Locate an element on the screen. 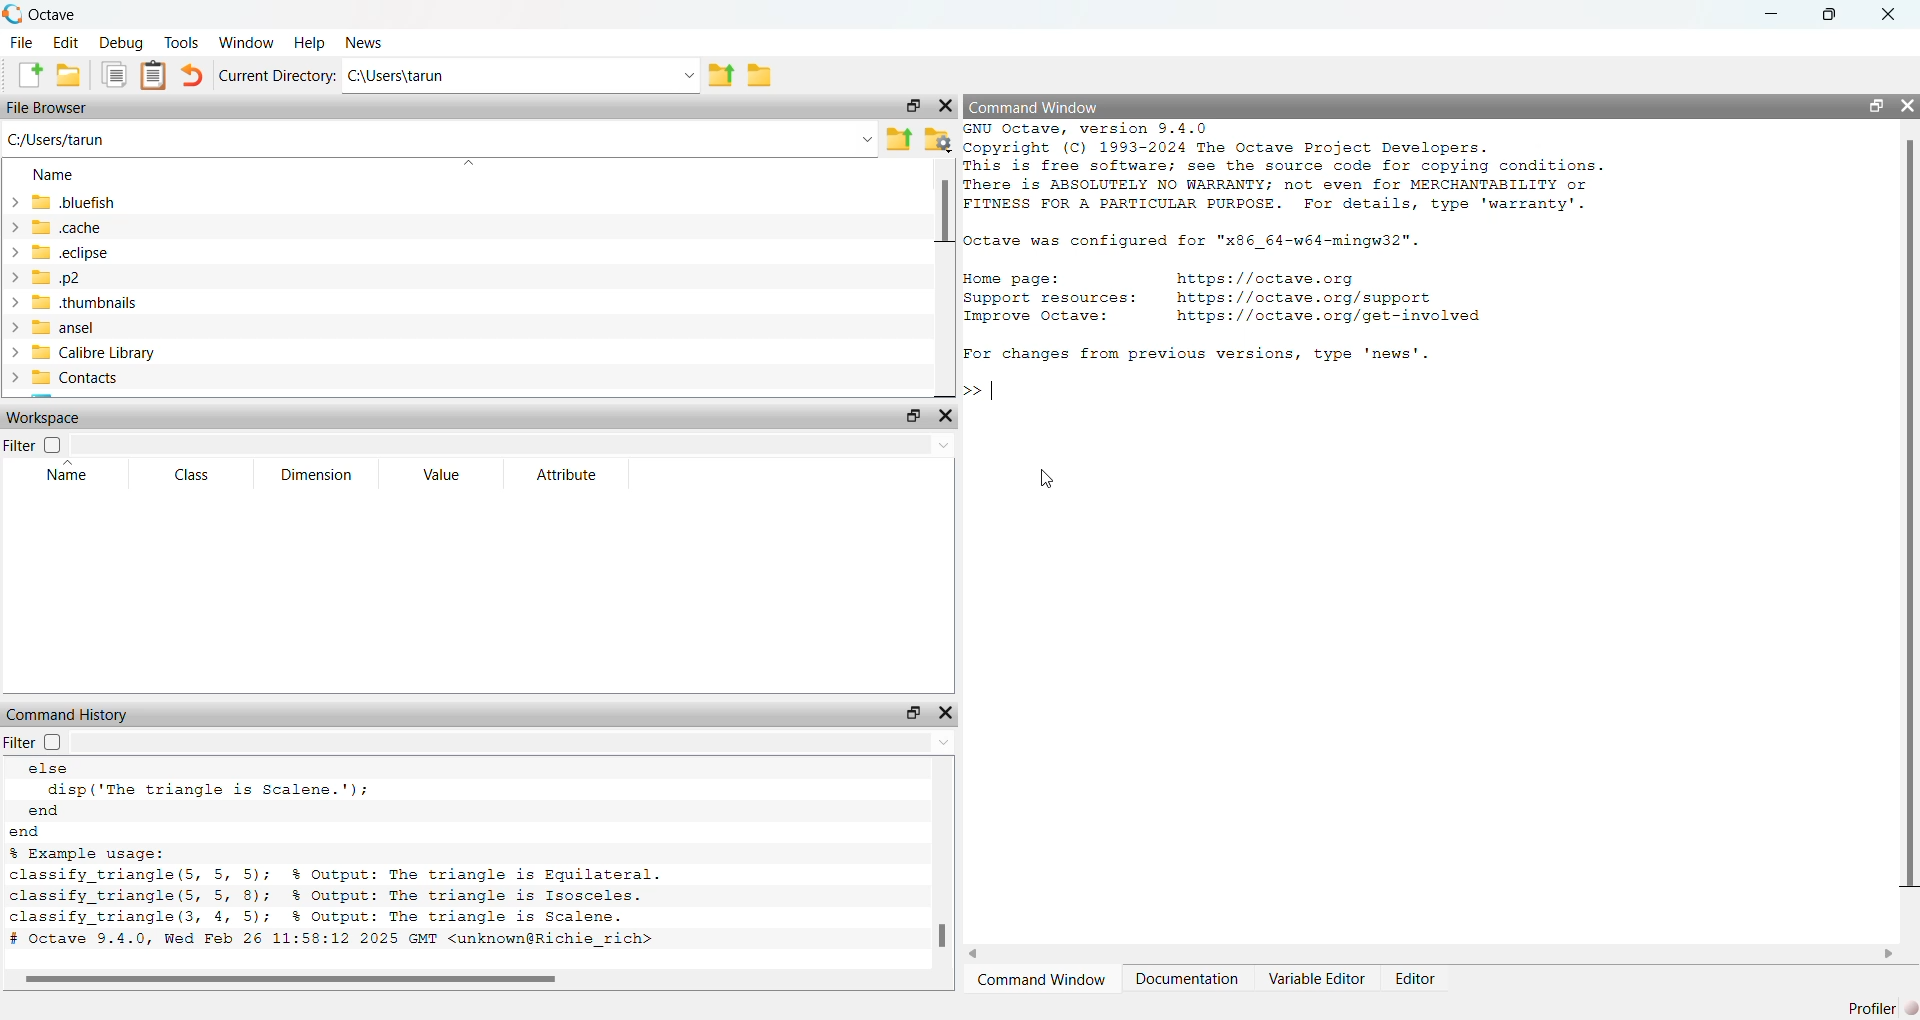 The width and height of the screenshot is (1920, 1020). help is located at coordinates (310, 42).